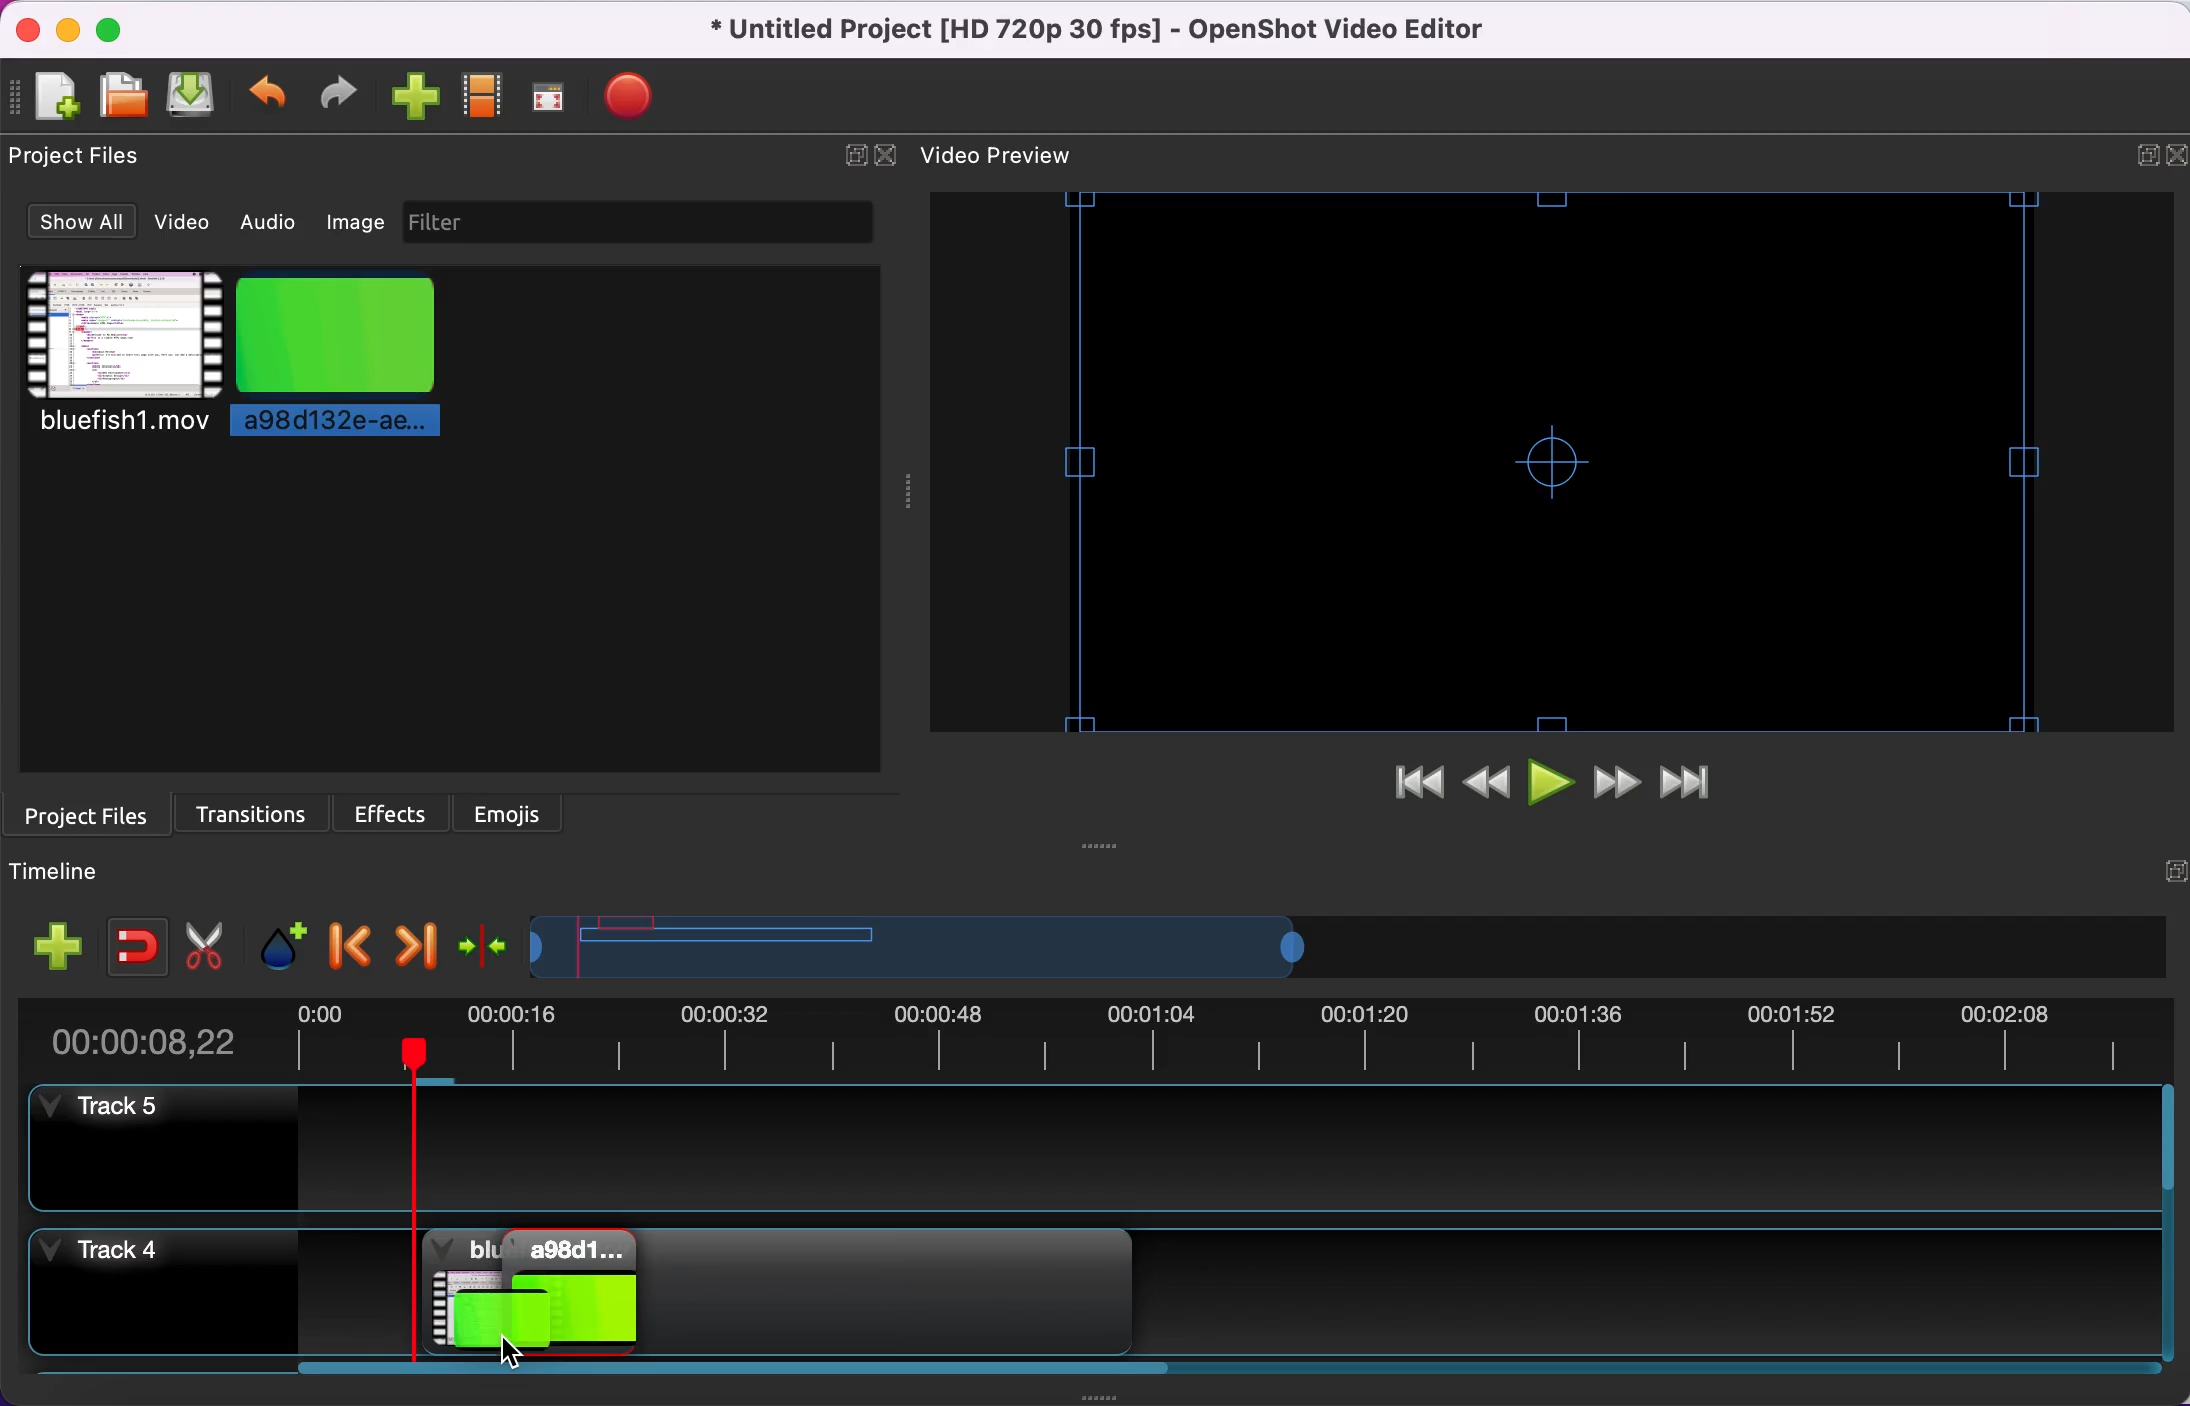  Describe the element at coordinates (67, 28) in the screenshot. I see `minimize` at that location.